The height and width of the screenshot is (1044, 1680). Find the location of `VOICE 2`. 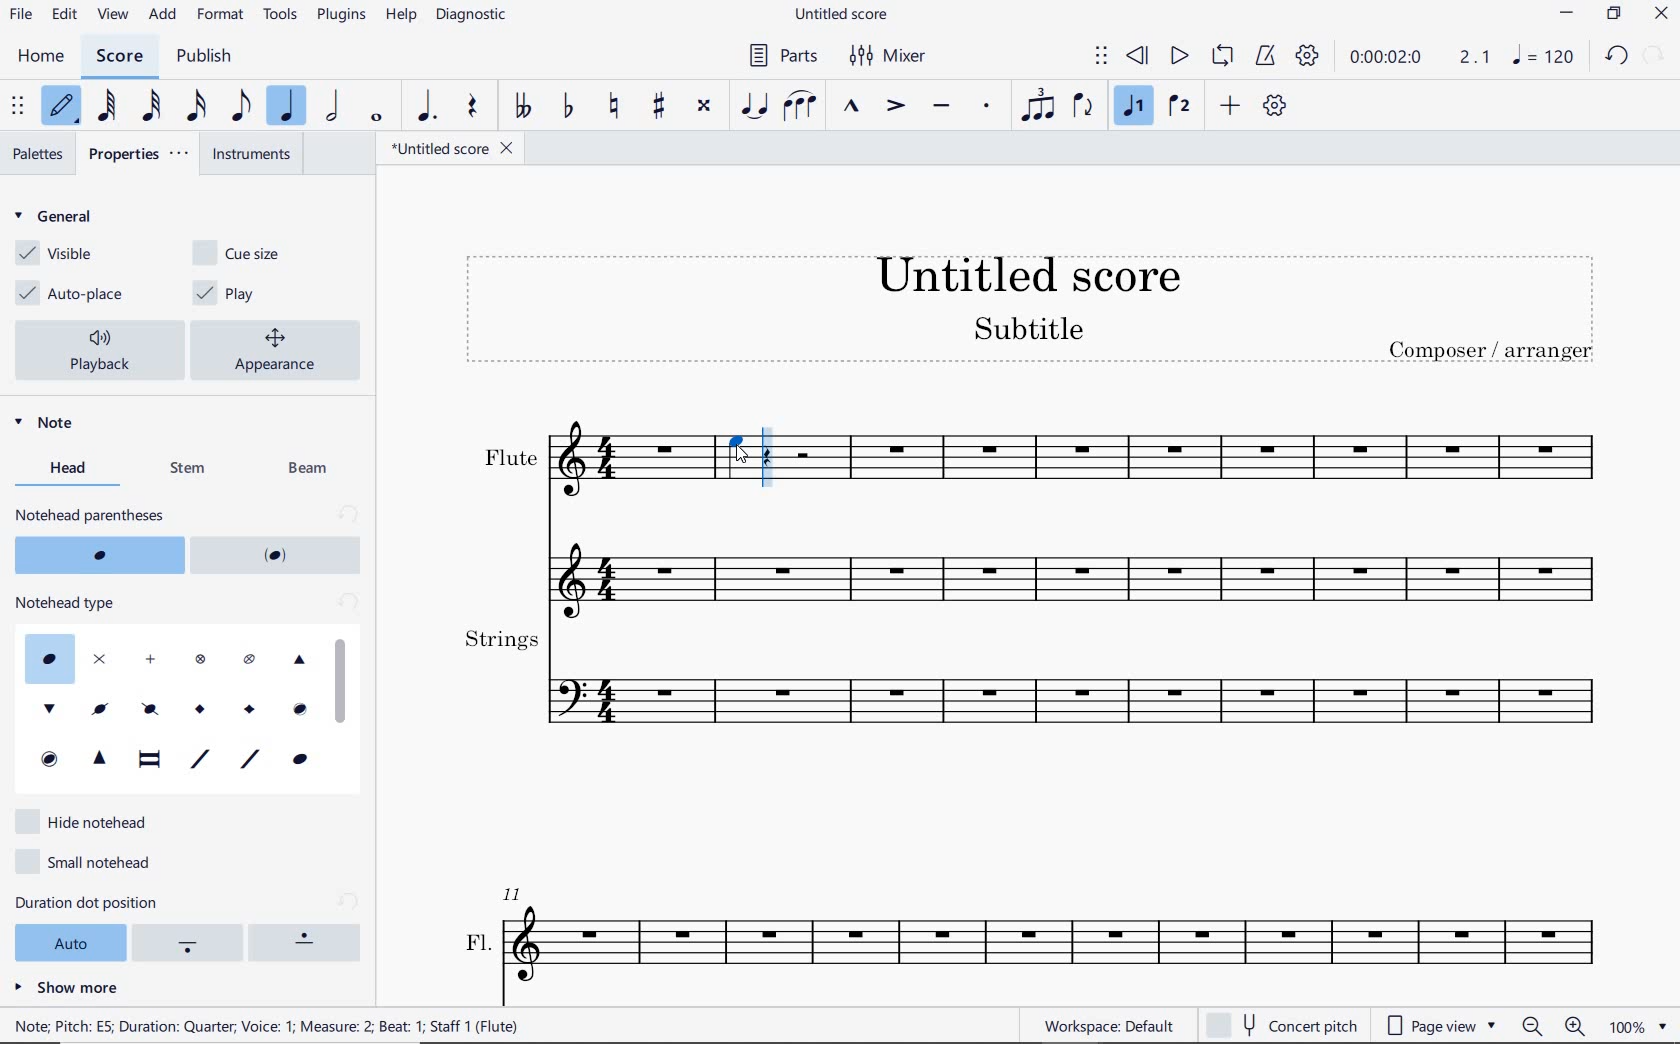

VOICE 2 is located at coordinates (1178, 107).